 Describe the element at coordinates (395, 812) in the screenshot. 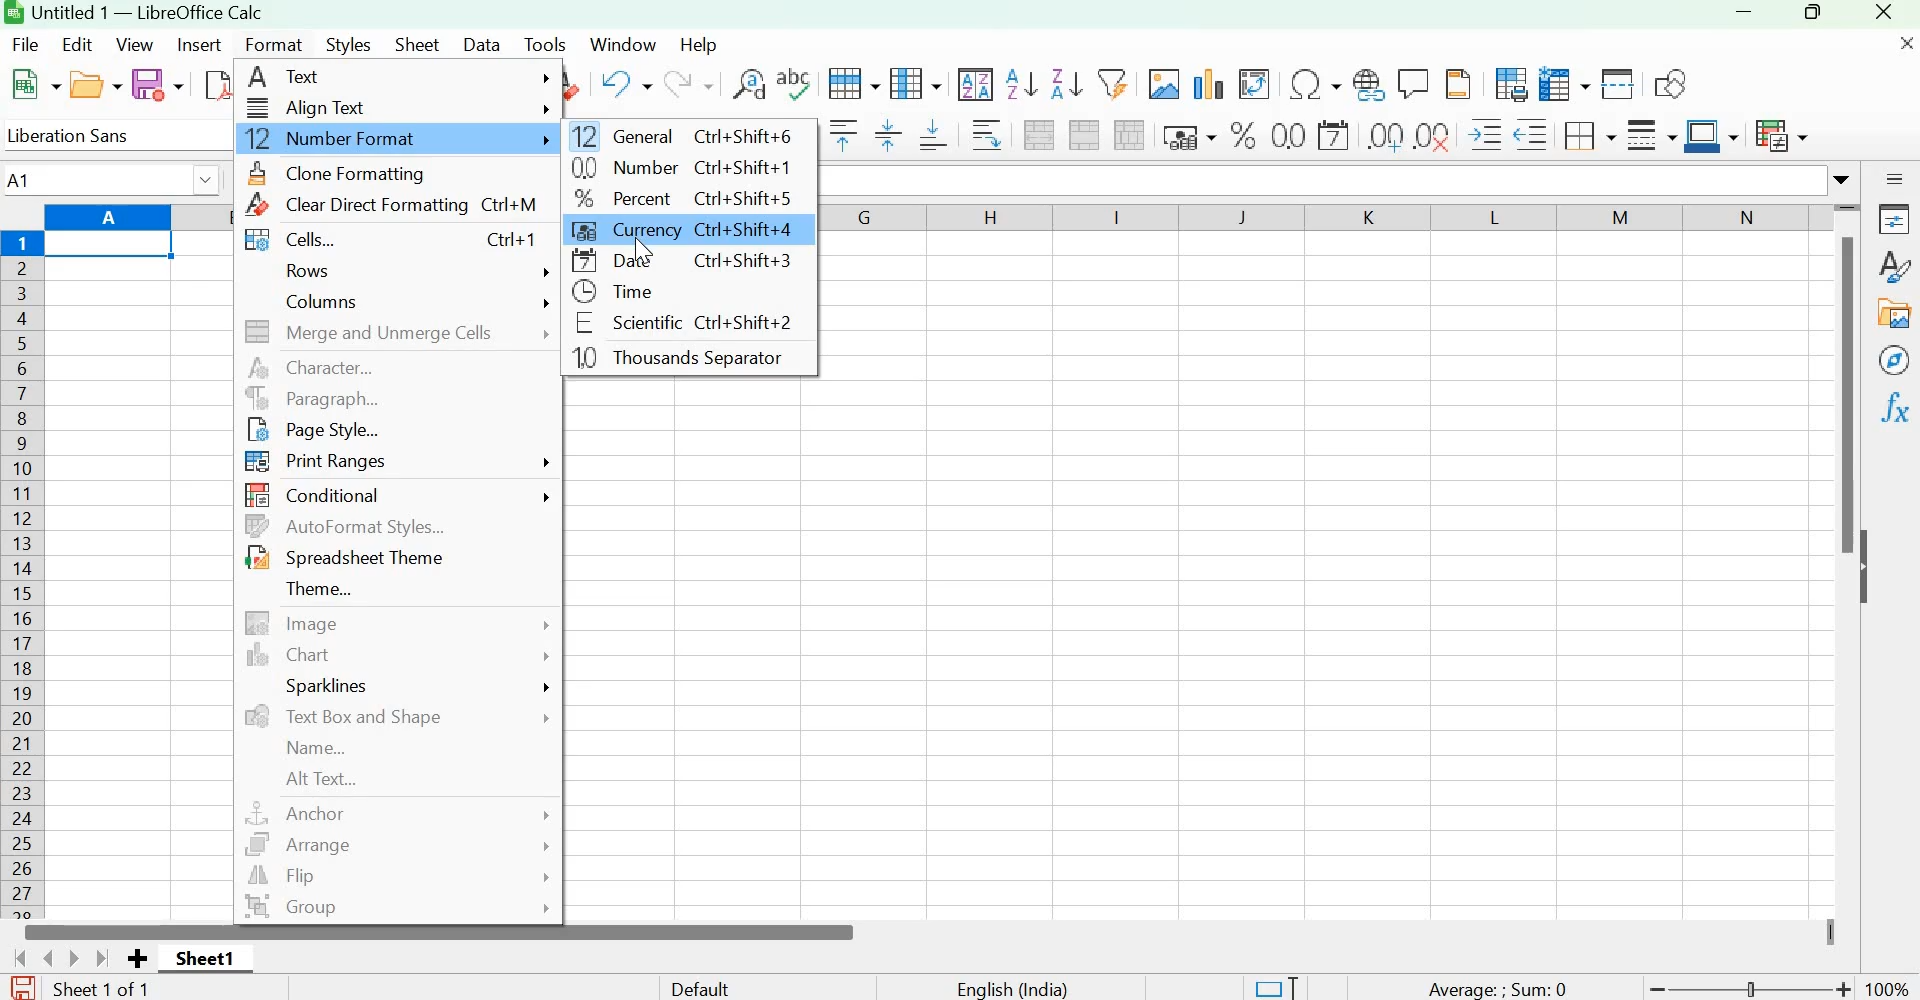

I see `Anchor` at that location.